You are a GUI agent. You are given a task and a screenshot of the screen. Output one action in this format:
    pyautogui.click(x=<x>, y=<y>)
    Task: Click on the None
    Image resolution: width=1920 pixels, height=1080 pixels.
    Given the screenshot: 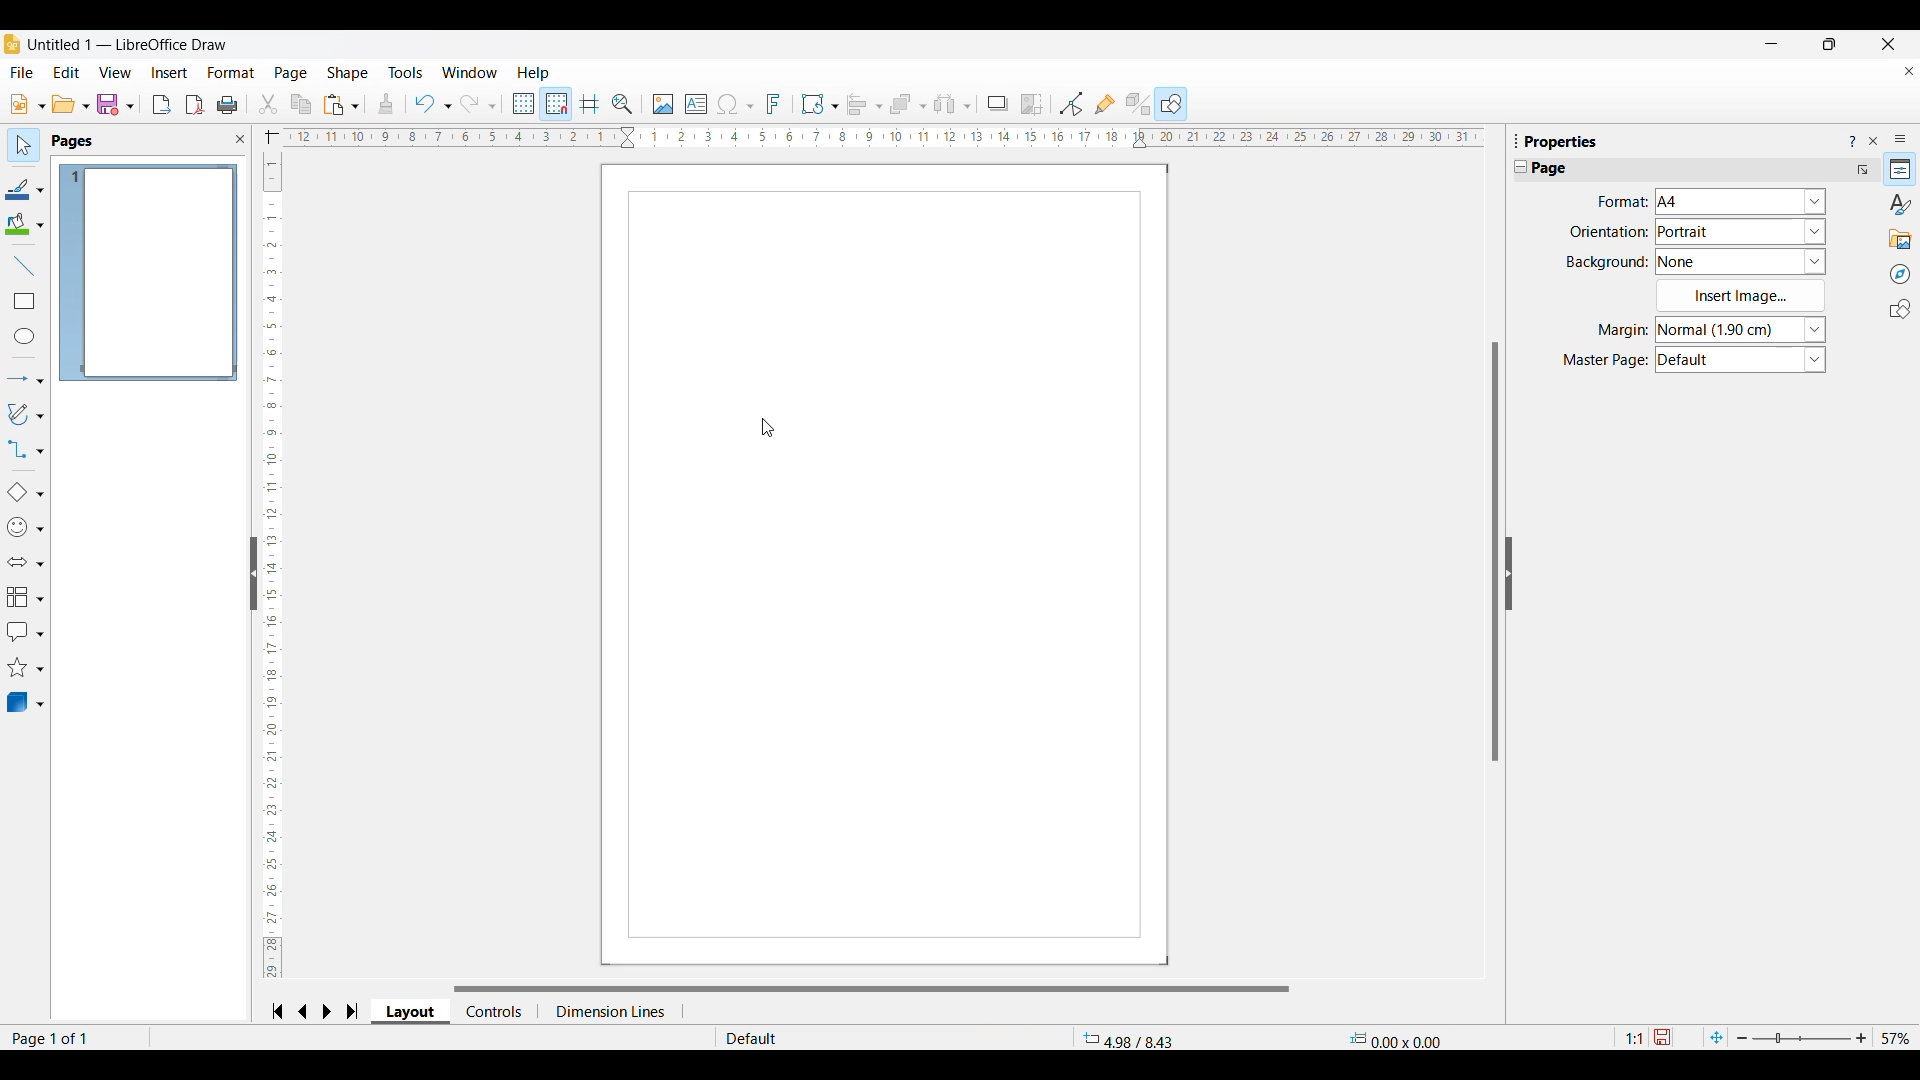 What is the action you would take?
    pyautogui.click(x=1754, y=262)
    